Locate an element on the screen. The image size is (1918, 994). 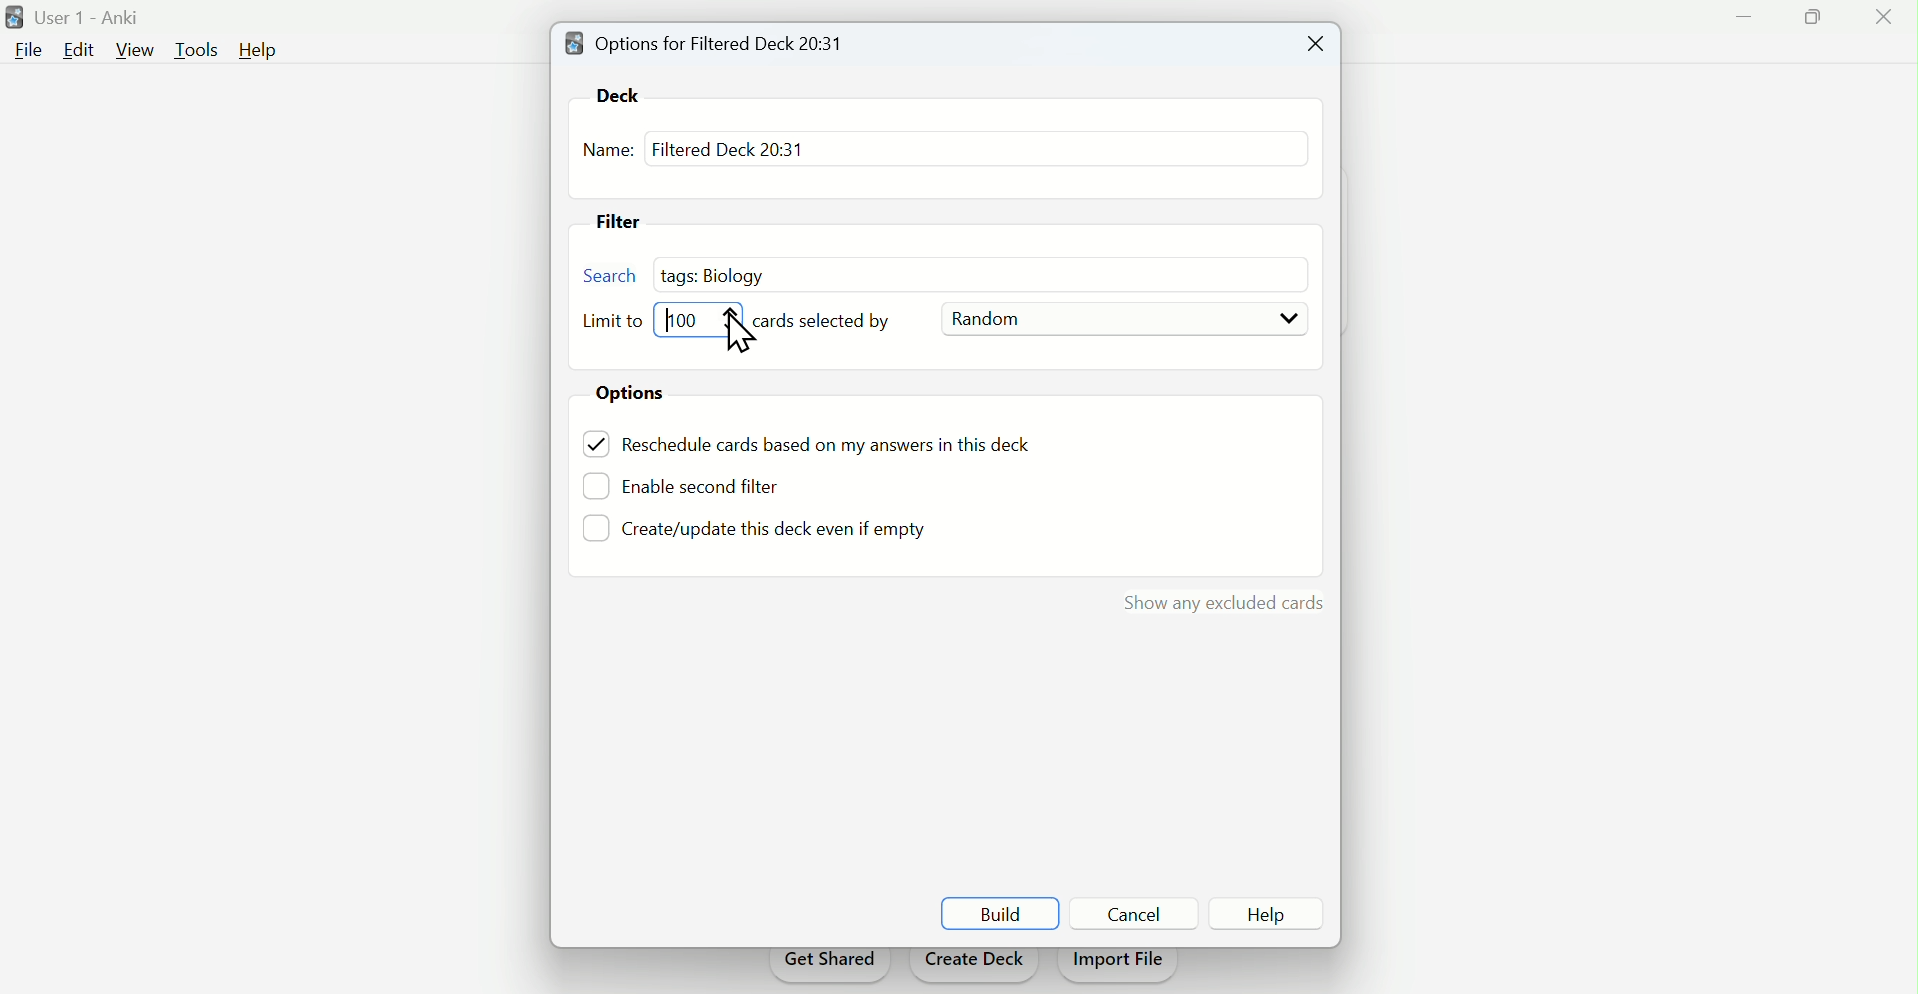
Random is located at coordinates (1123, 321).